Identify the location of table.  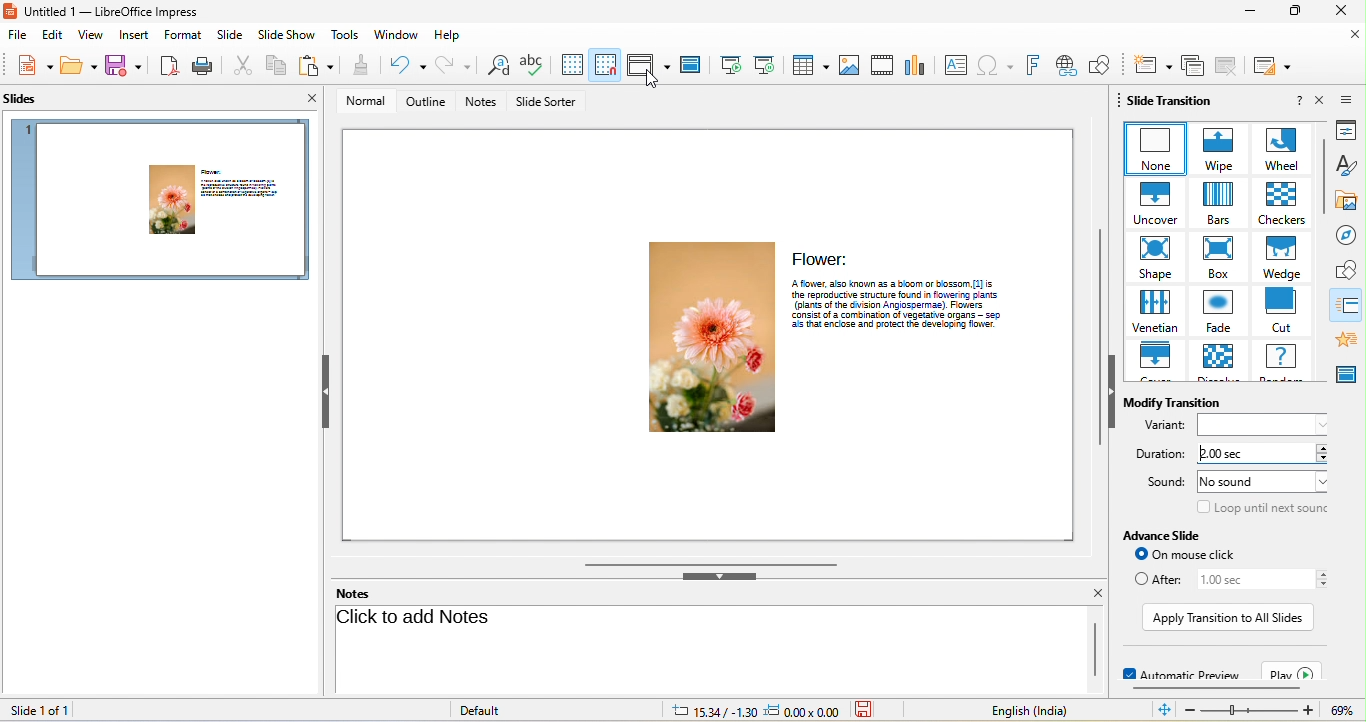
(807, 65).